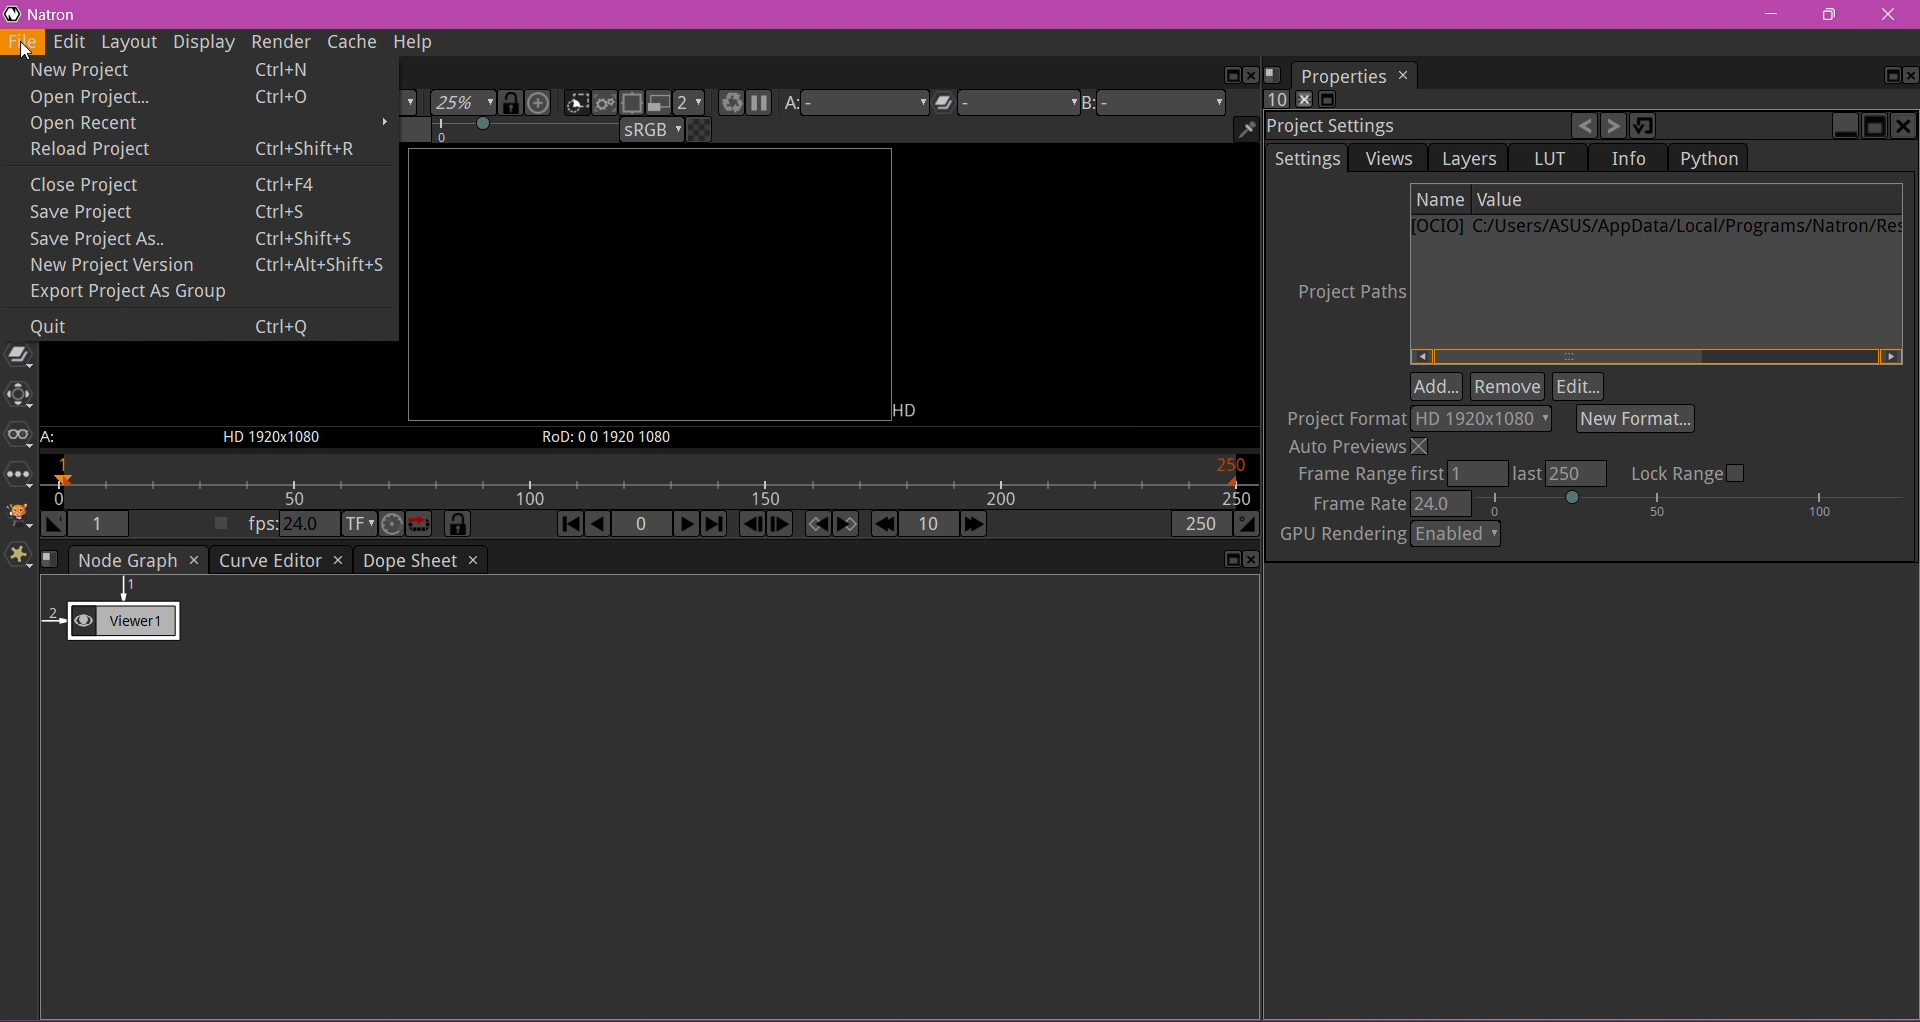 This screenshot has width=1920, height=1022. I want to click on Python, so click(1710, 157).